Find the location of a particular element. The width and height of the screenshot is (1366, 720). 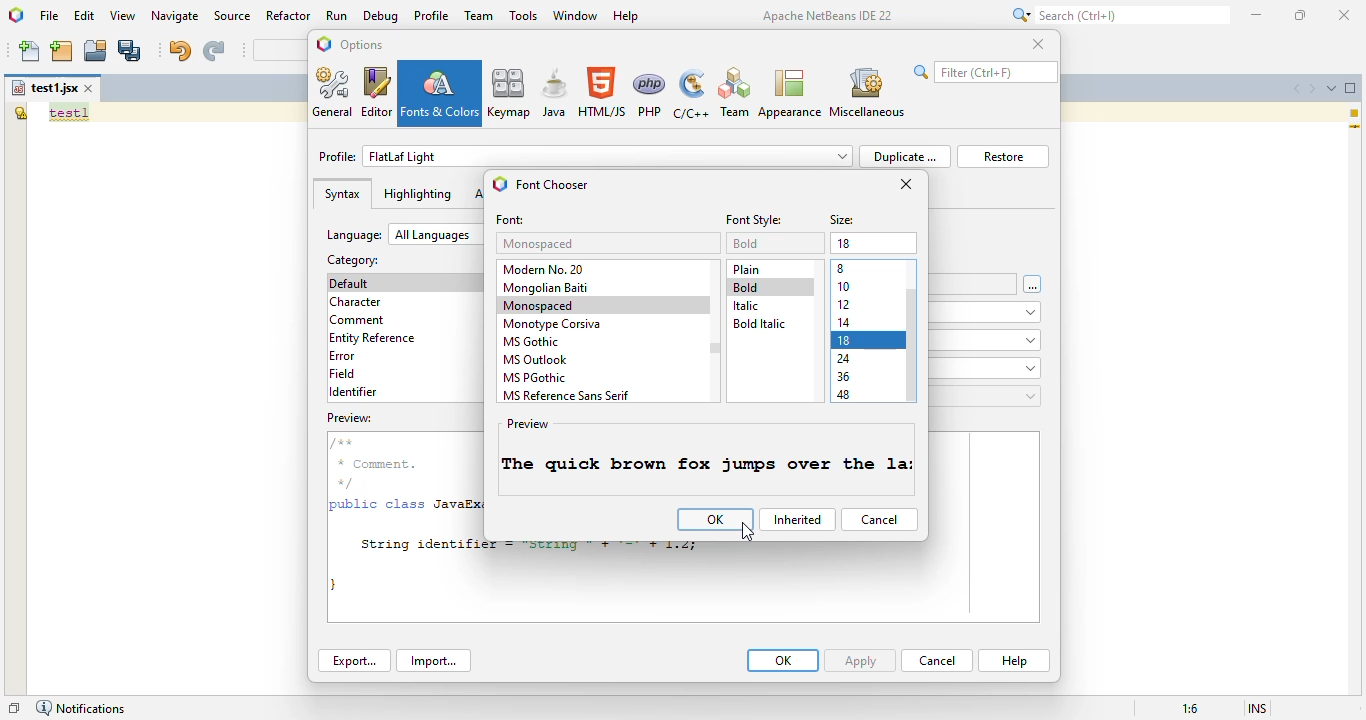

search is located at coordinates (1117, 15).